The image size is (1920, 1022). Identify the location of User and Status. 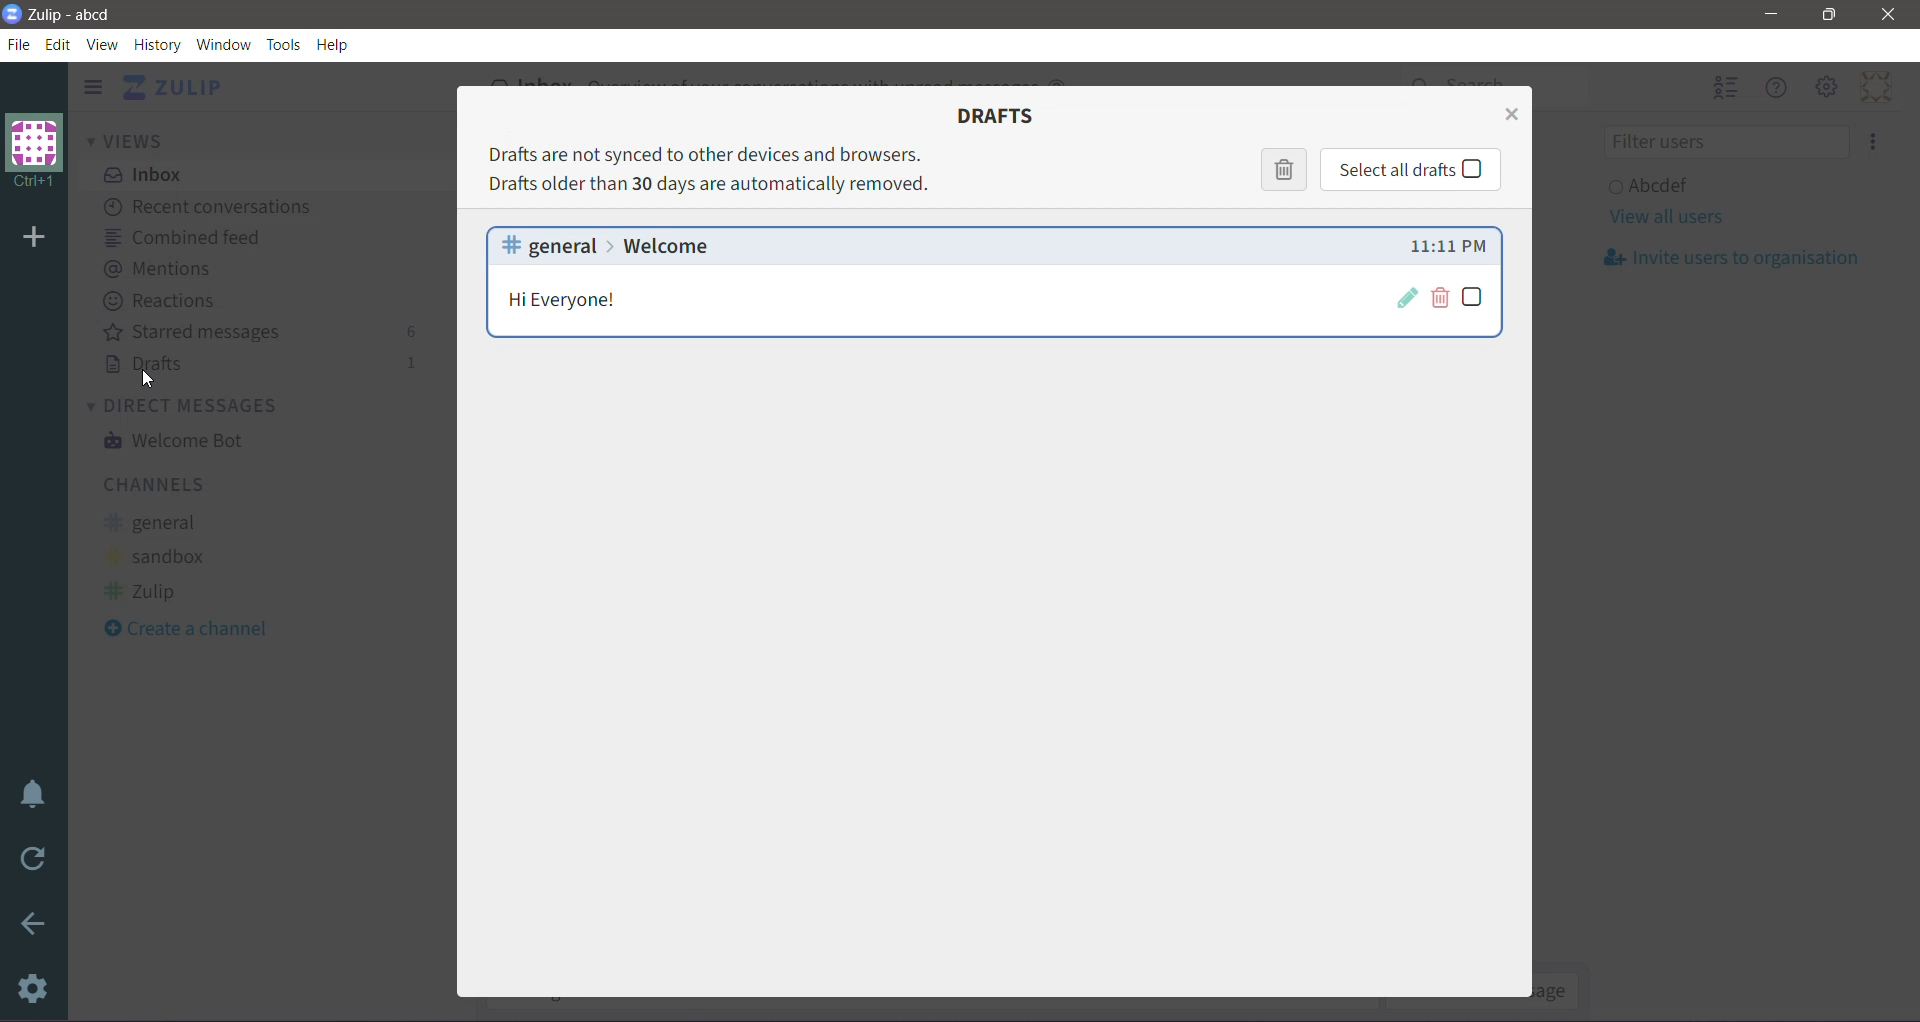
(1652, 184).